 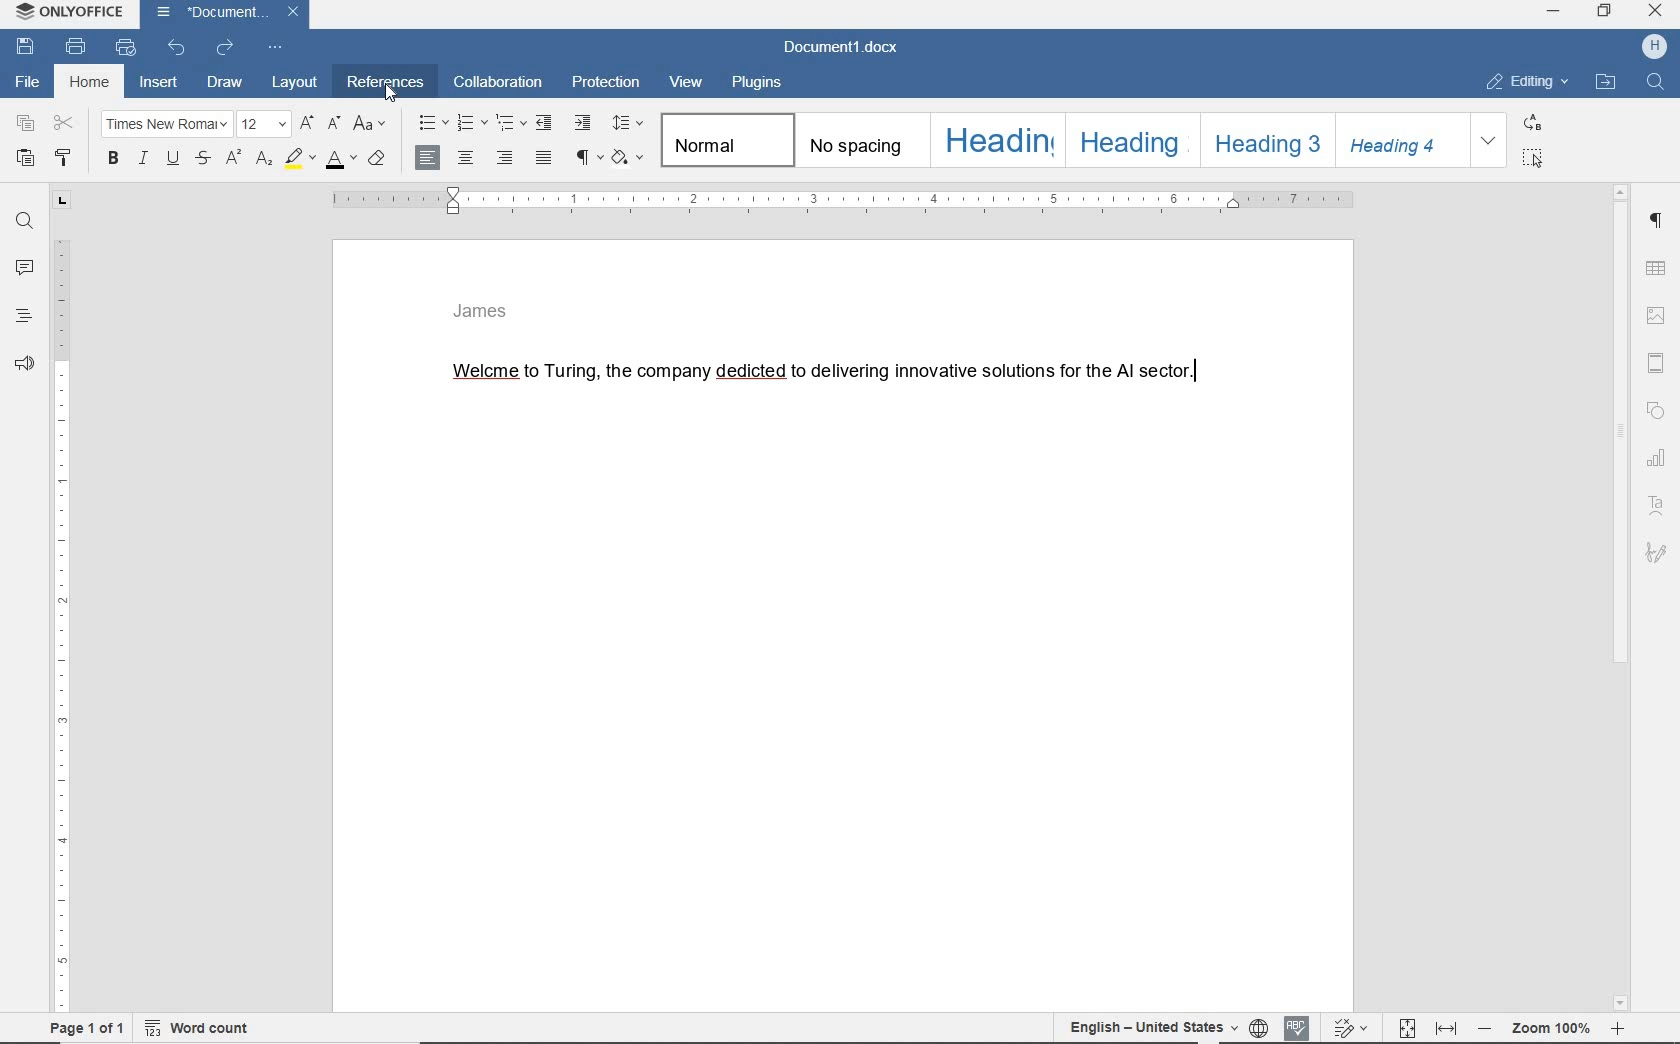 I want to click on SHAPES, so click(x=1657, y=410).